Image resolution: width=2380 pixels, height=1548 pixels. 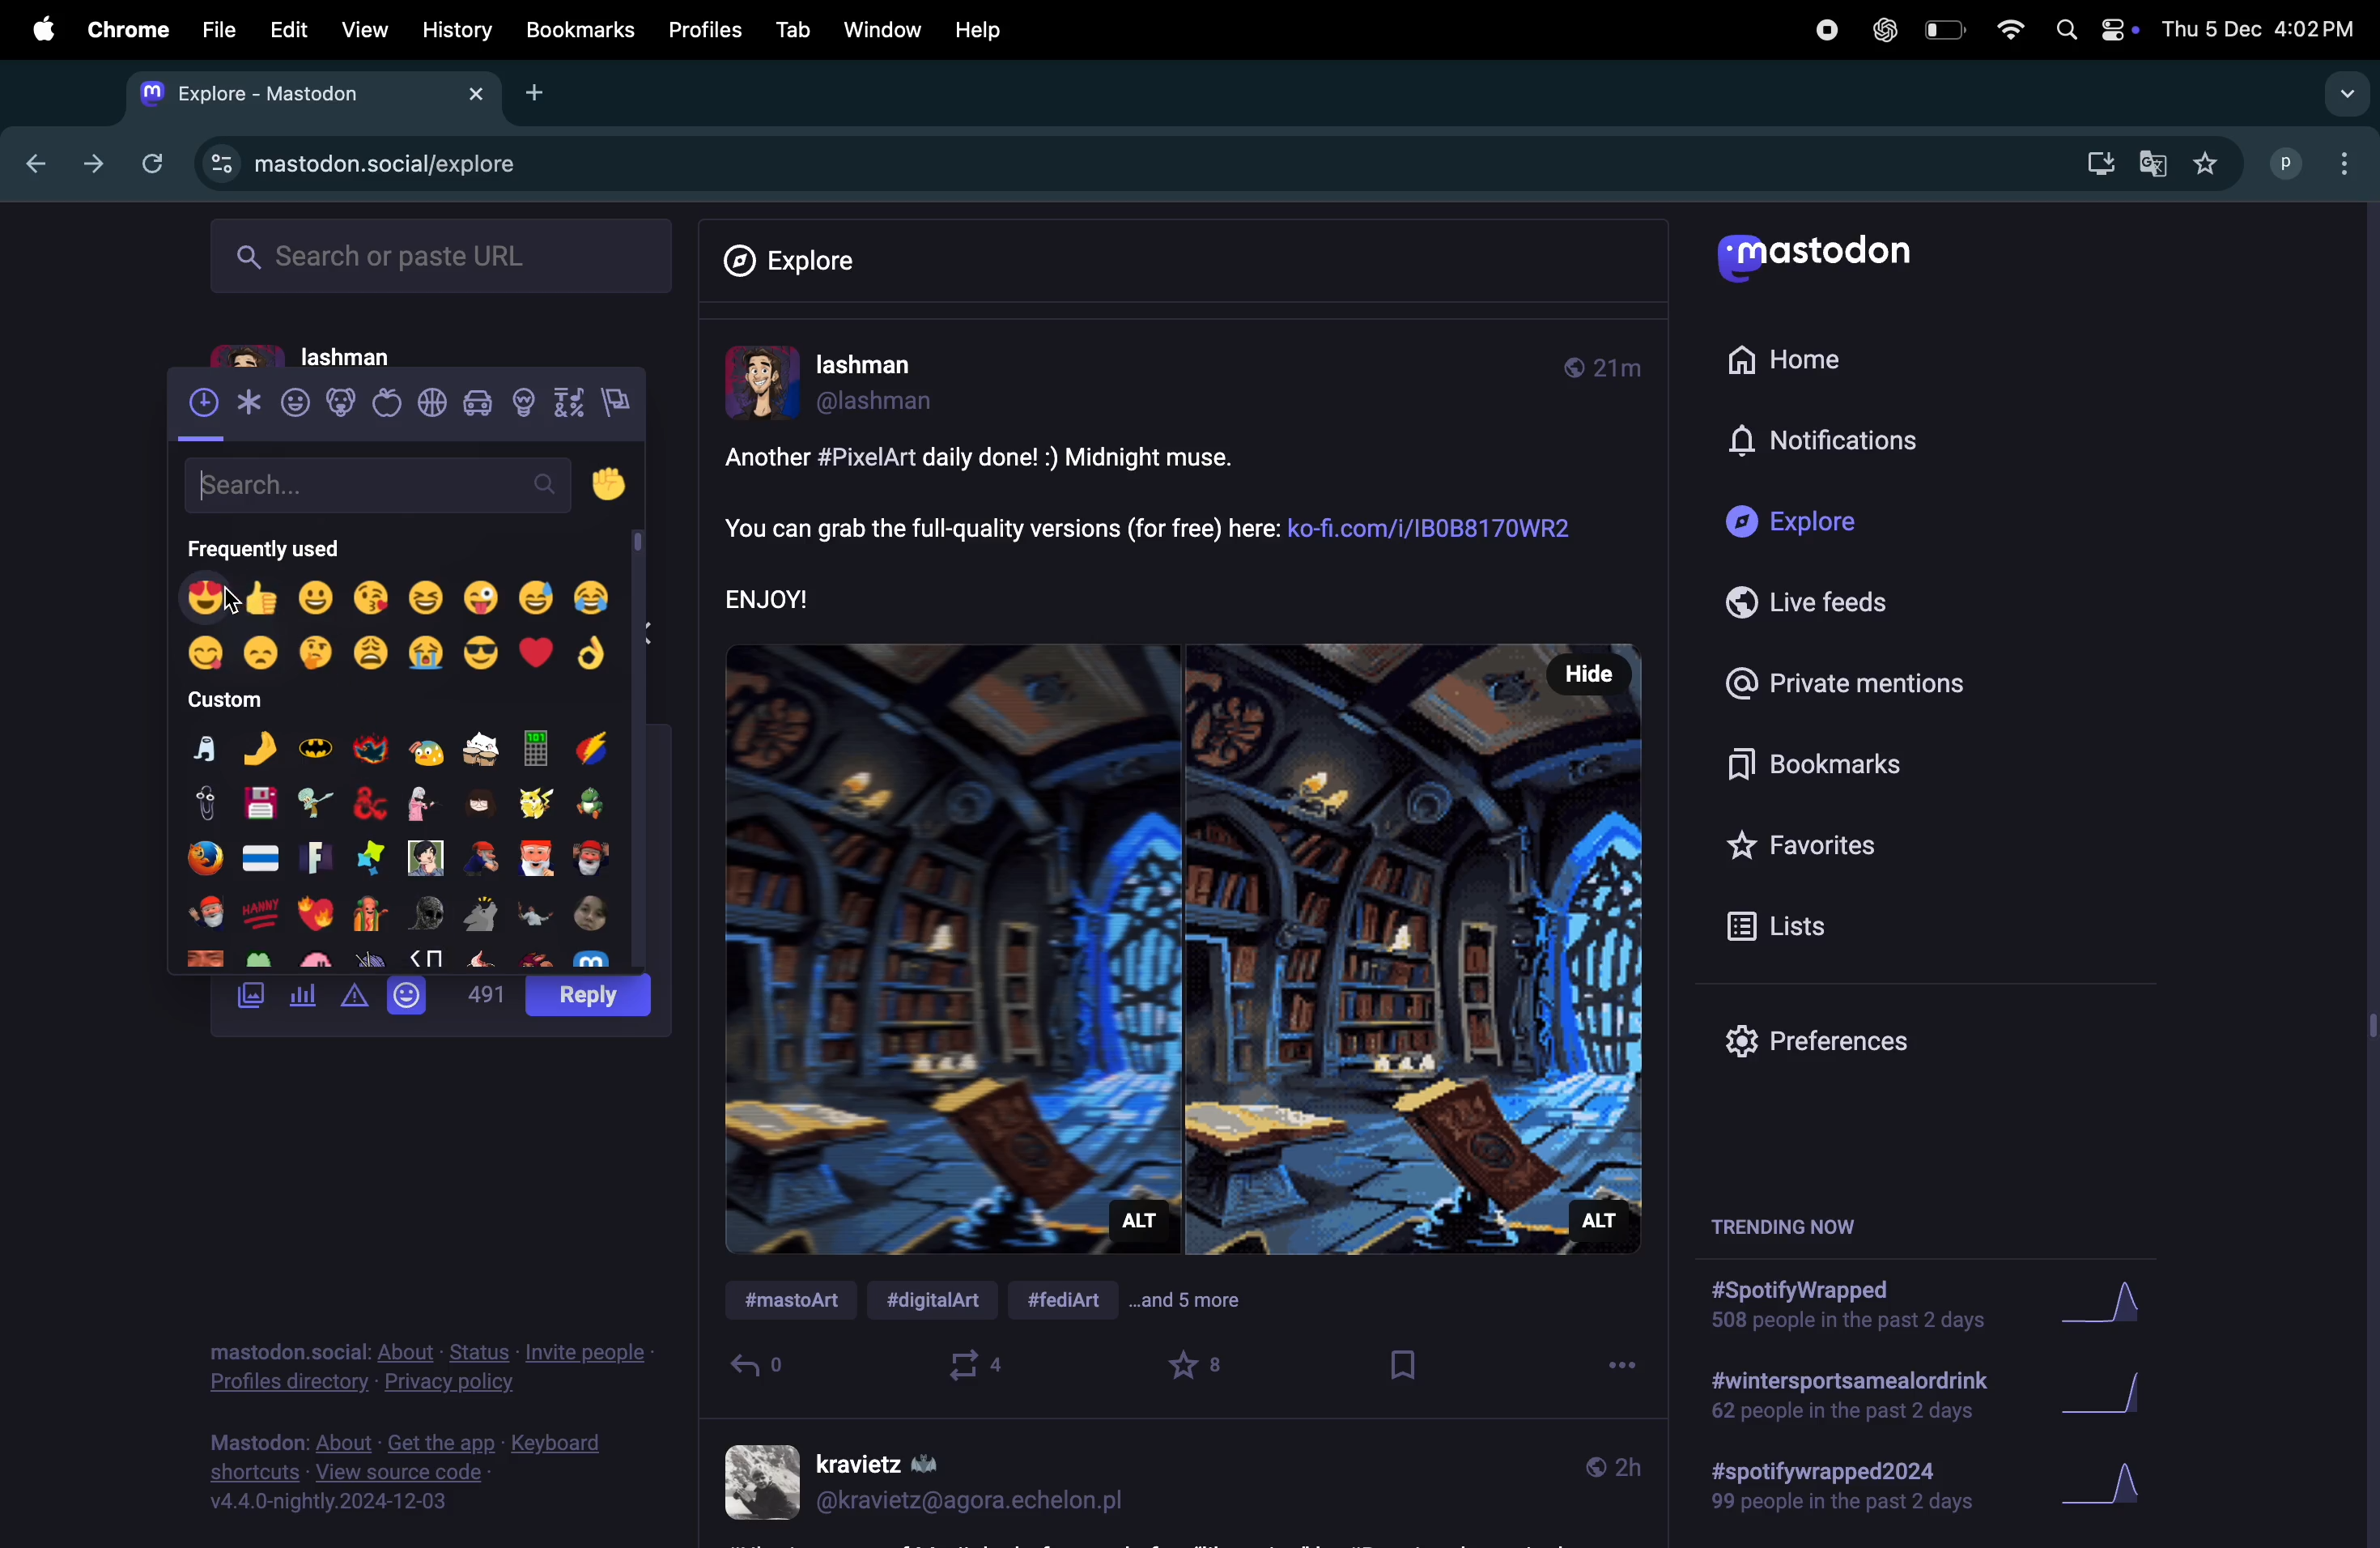 What do you see at coordinates (1827, 254) in the screenshot?
I see `Mastodon` at bounding box center [1827, 254].